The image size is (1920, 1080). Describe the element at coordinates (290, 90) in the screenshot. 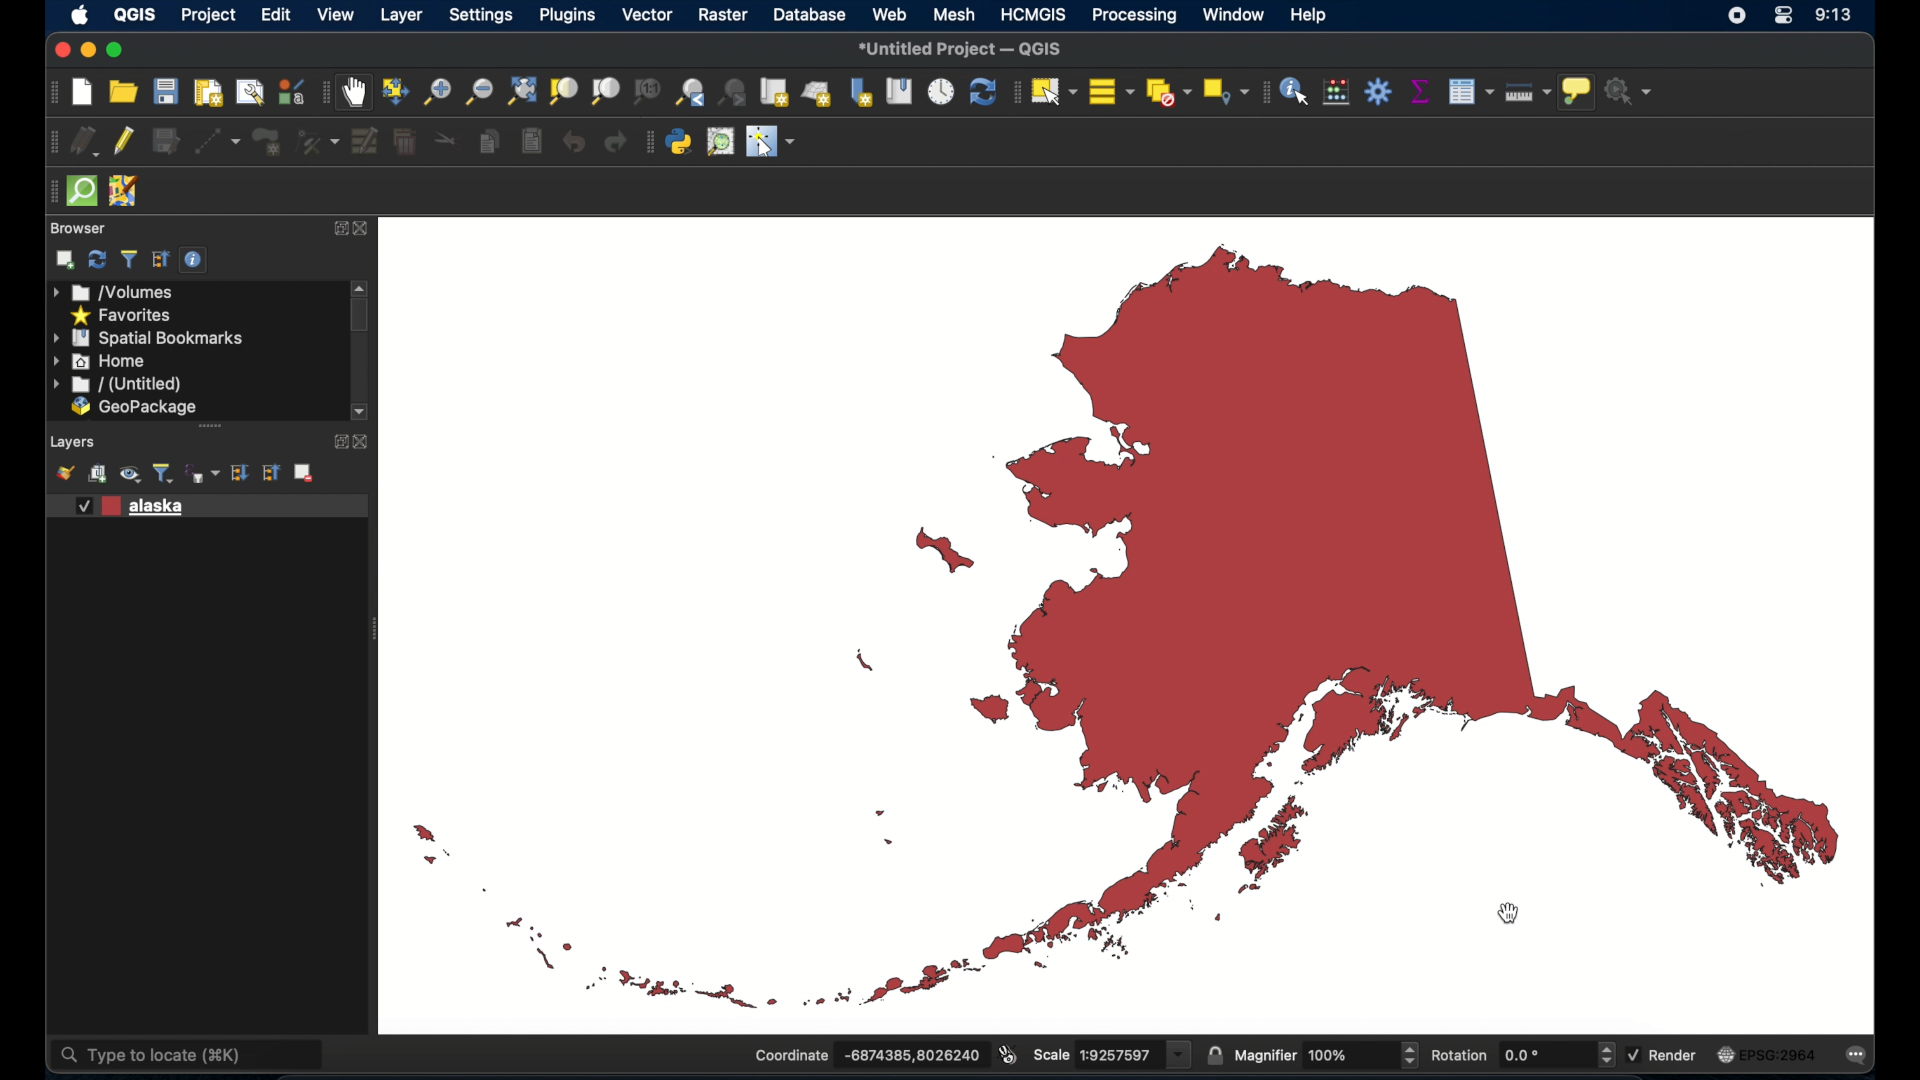

I see `style manager` at that location.